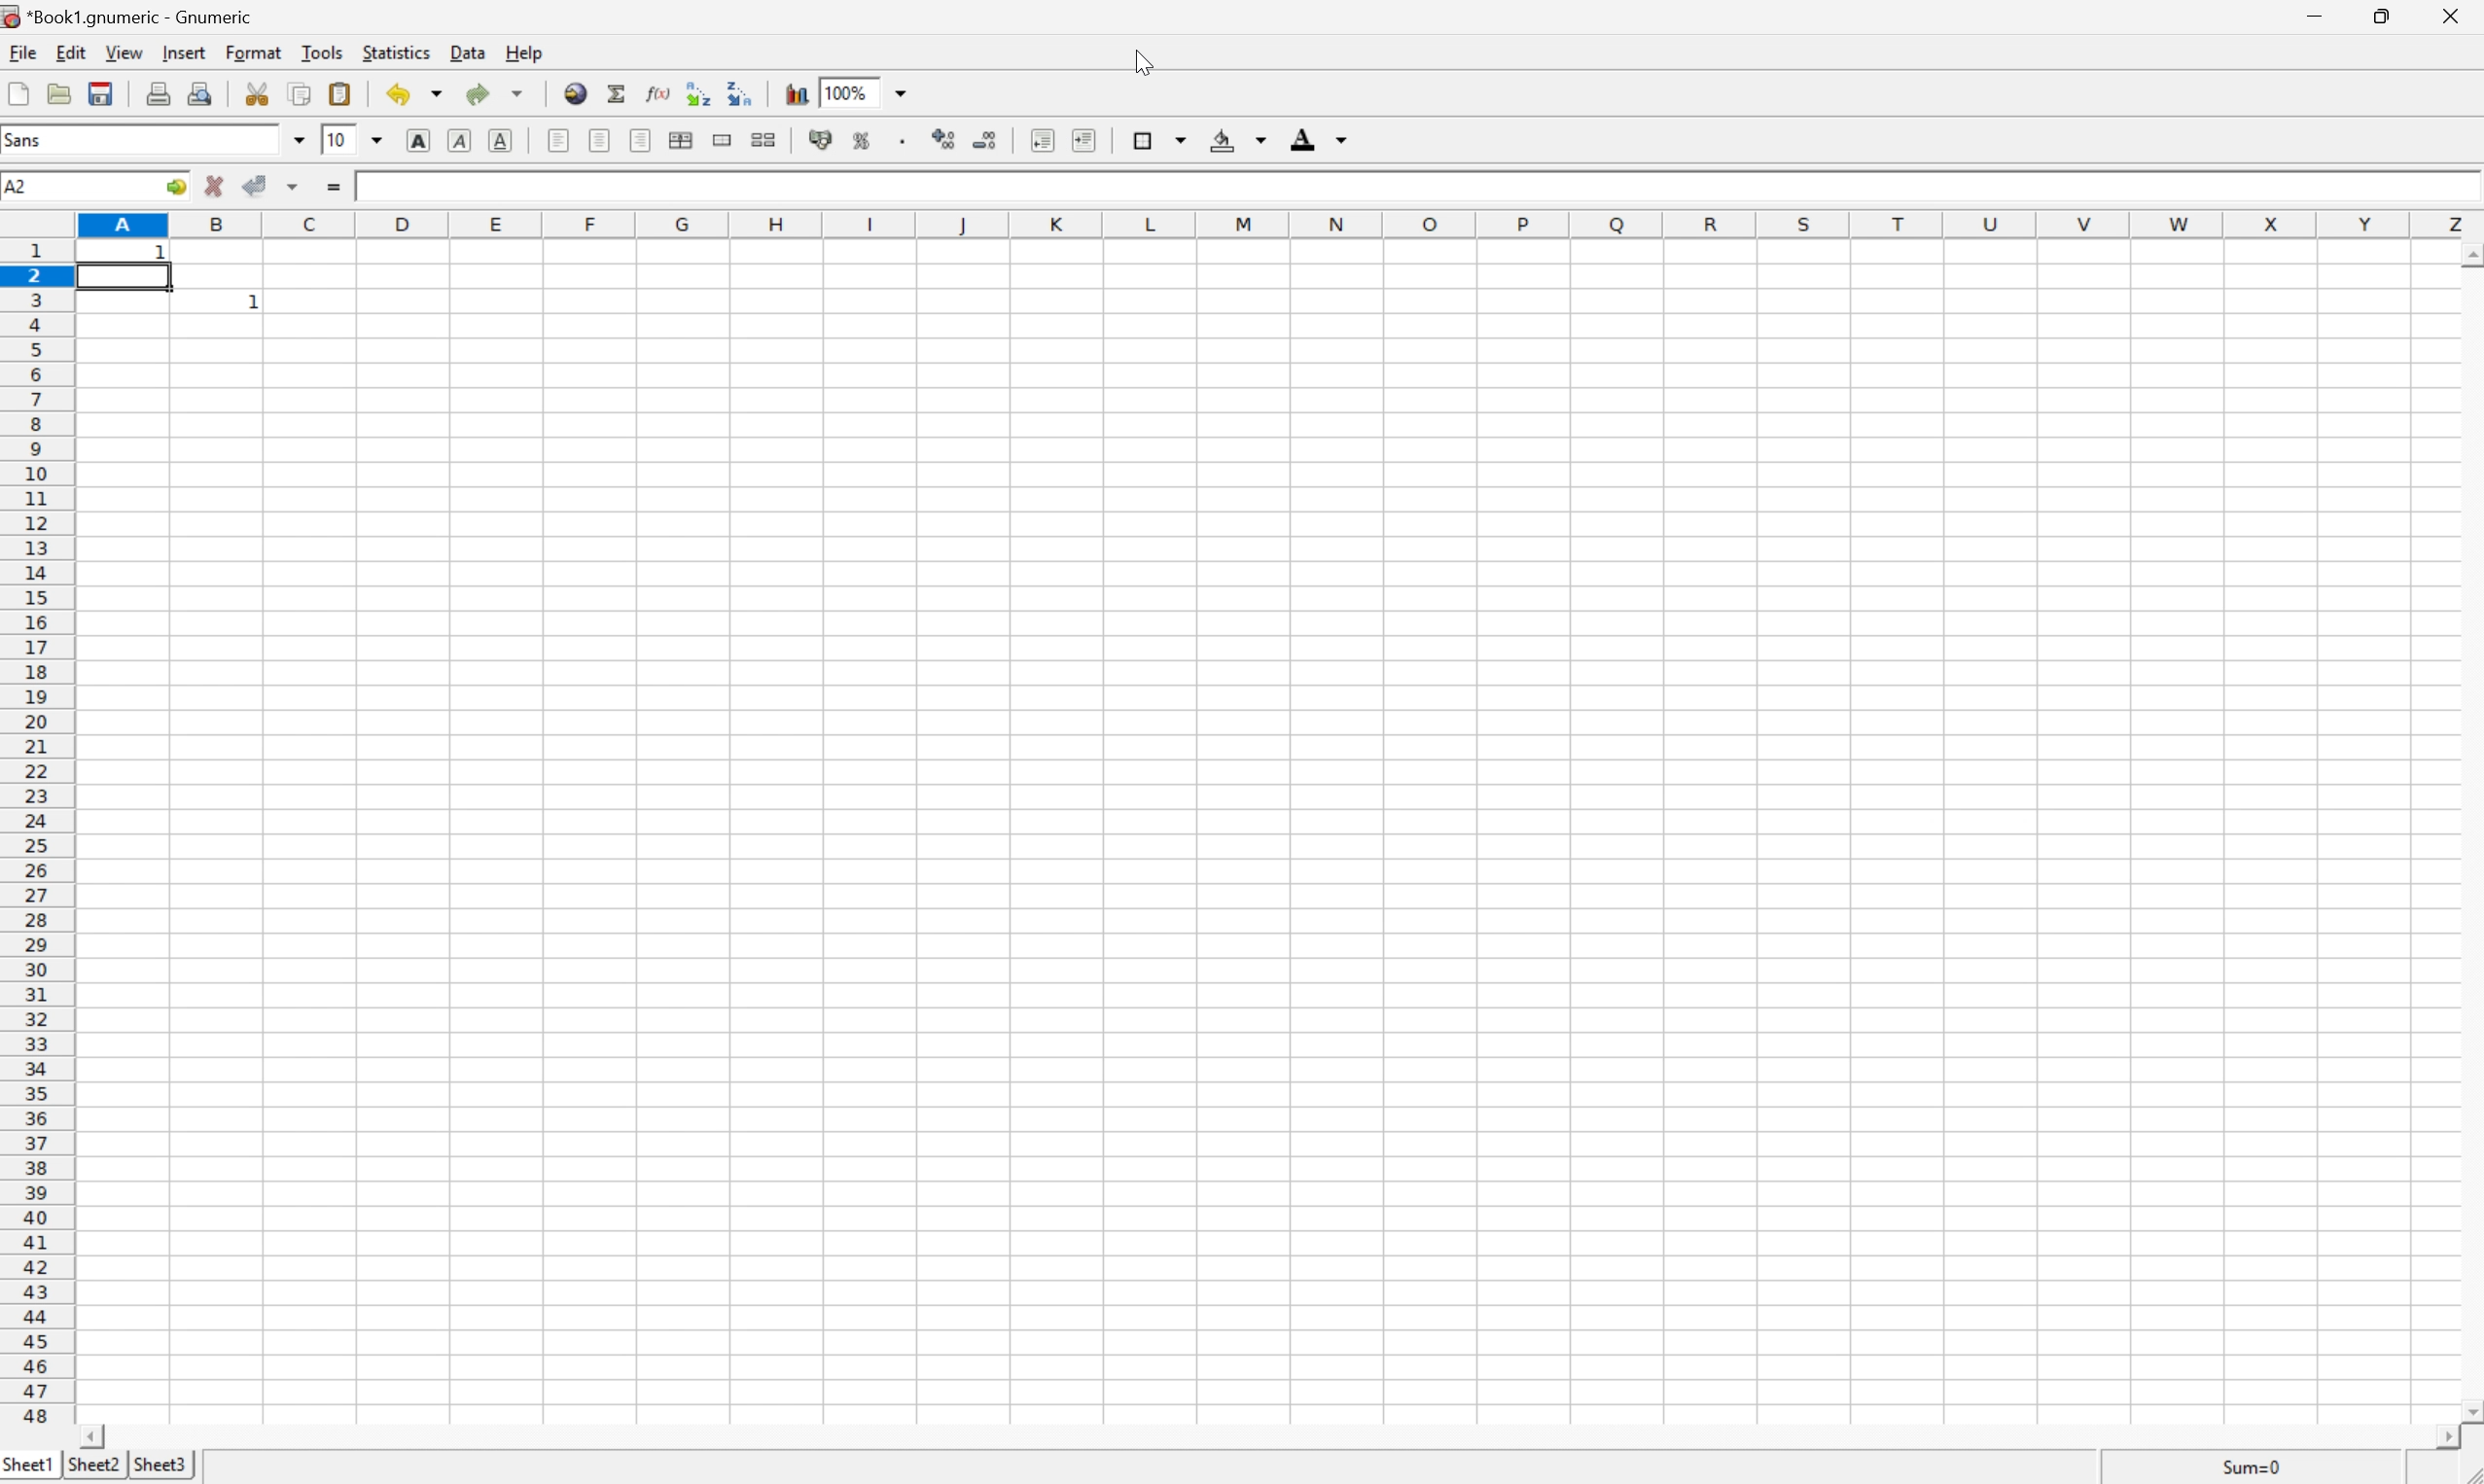 This screenshot has width=2484, height=1484. I want to click on tools, so click(322, 53).